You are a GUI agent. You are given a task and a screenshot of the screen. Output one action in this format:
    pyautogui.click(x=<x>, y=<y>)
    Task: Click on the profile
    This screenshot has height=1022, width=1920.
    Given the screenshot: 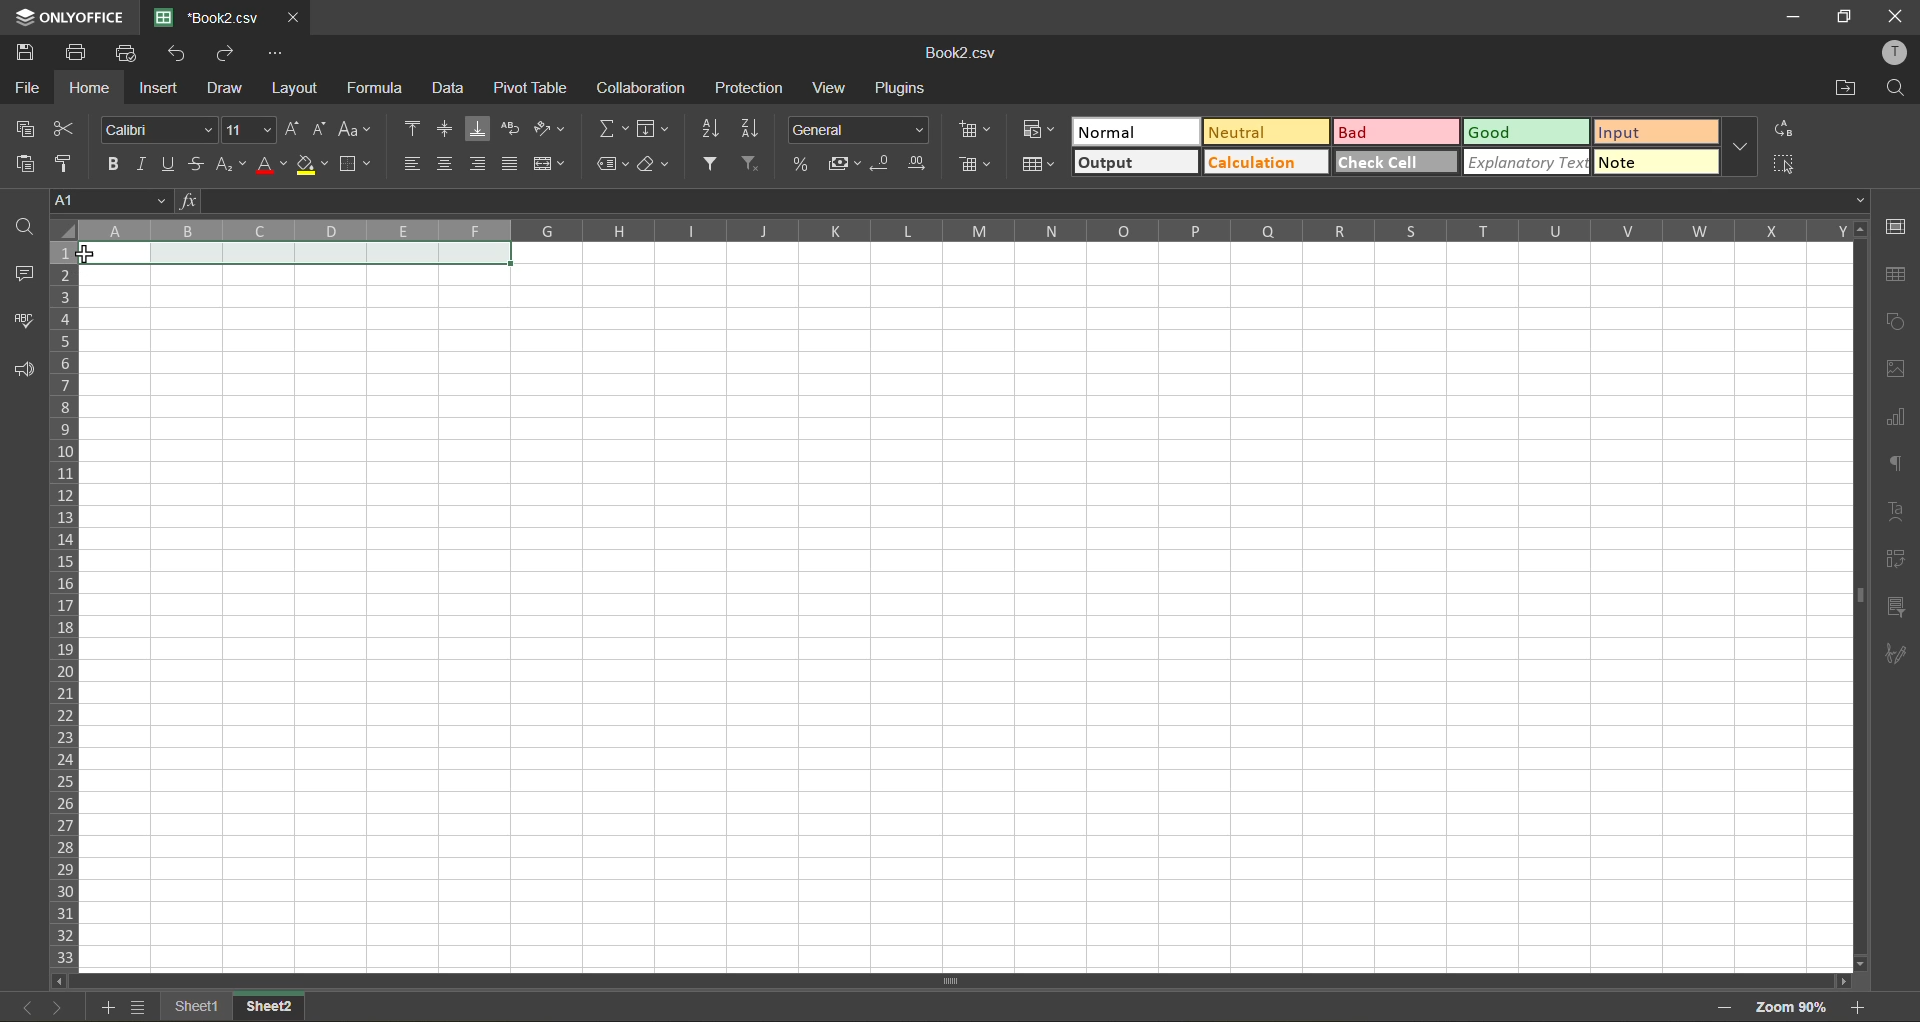 What is the action you would take?
    pyautogui.click(x=1896, y=54)
    